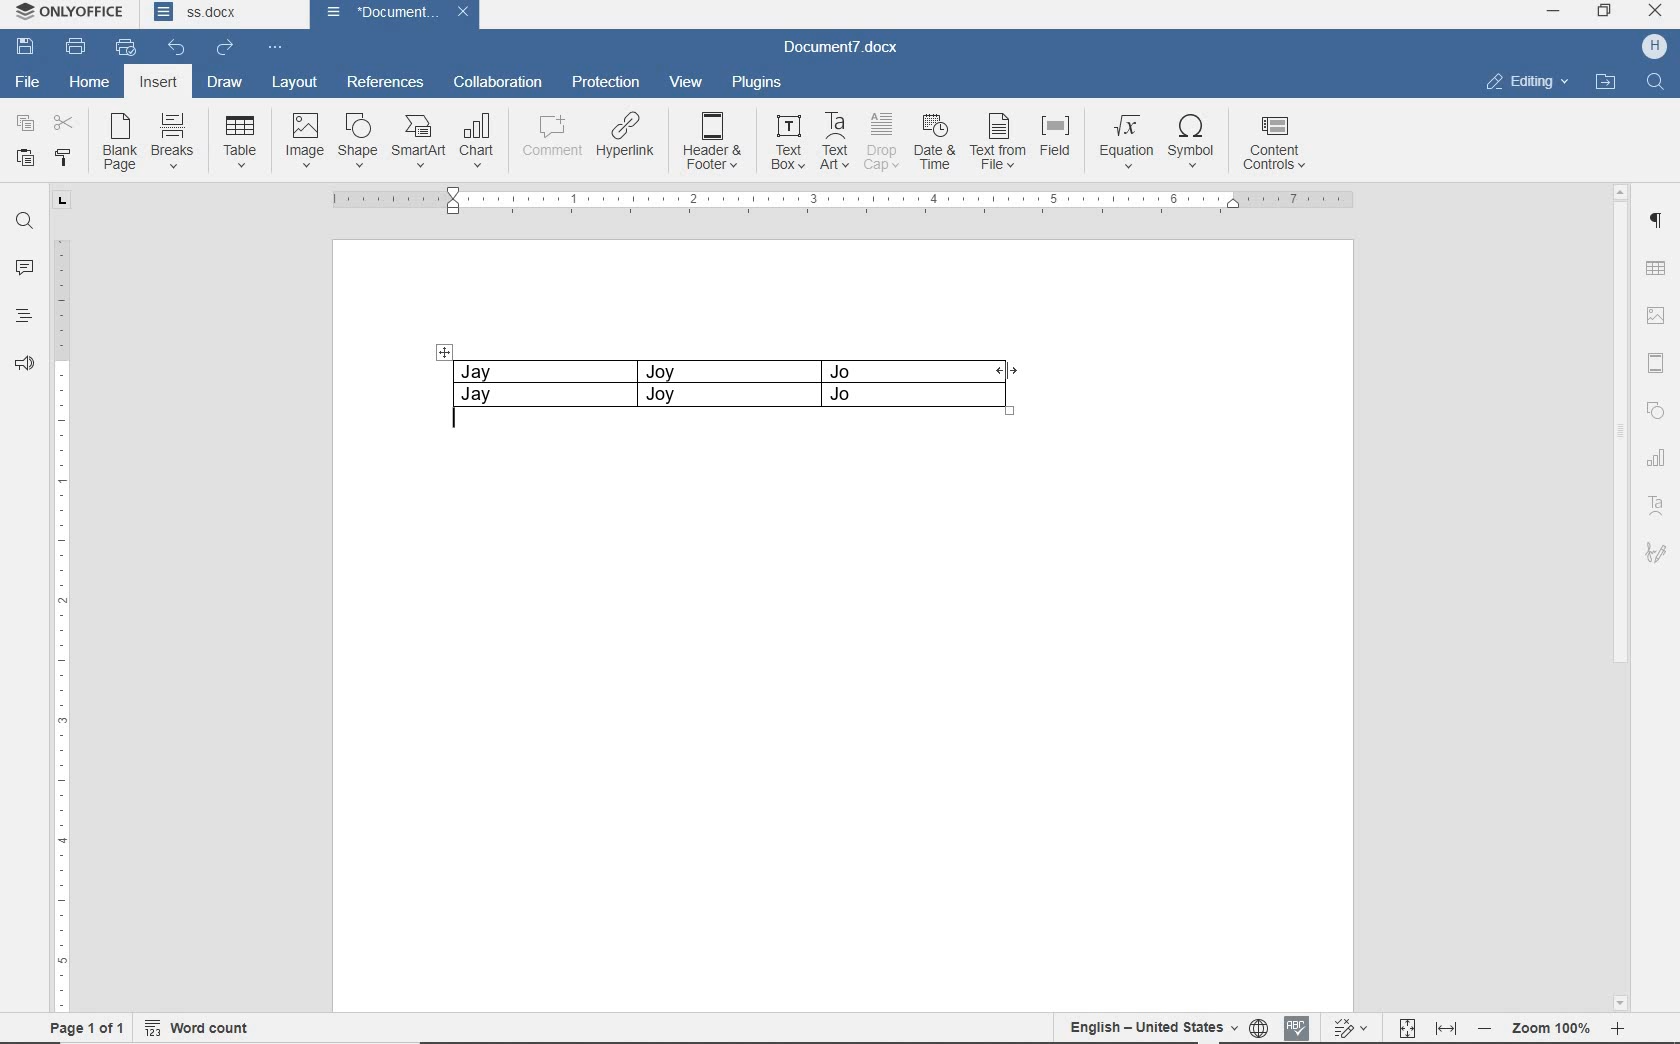 The height and width of the screenshot is (1044, 1680). Describe the element at coordinates (1554, 1028) in the screenshot. I see `ZOOM OUT OR ZOOM IN` at that location.